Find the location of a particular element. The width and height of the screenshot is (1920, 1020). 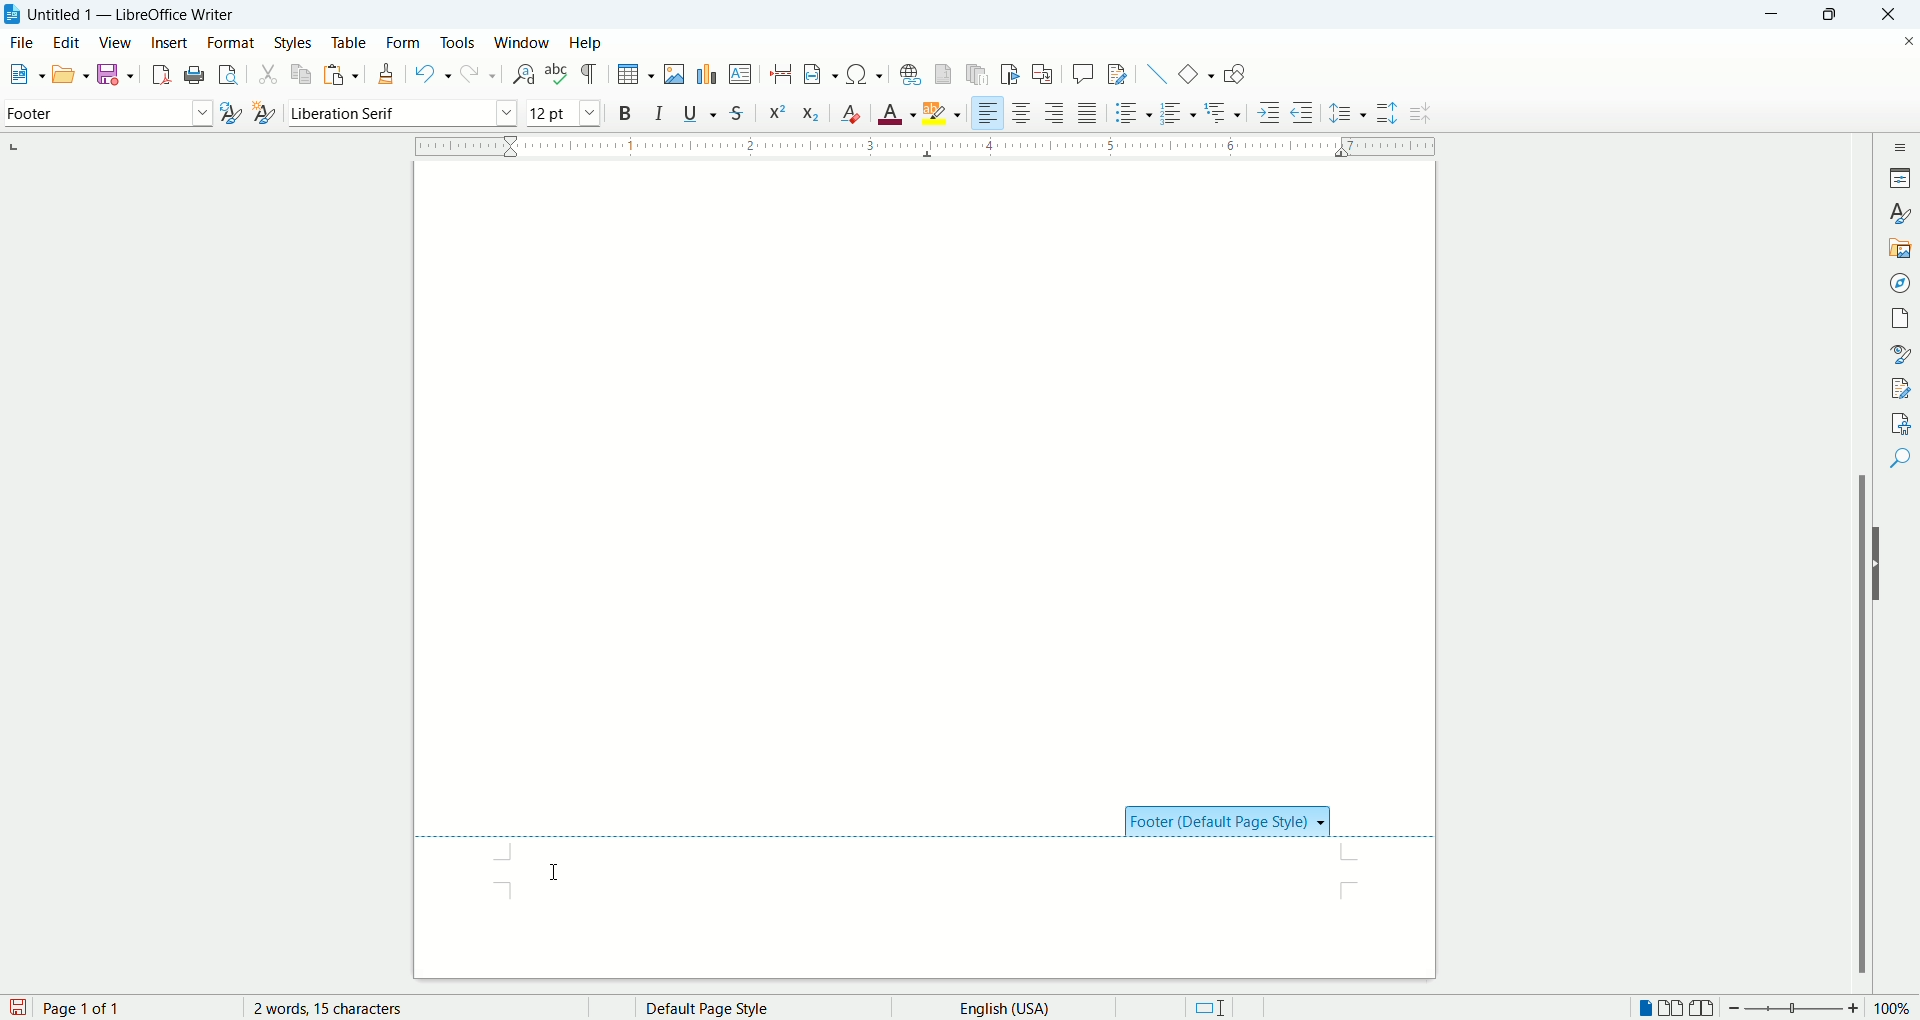

book view is located at coordinates (1703, 1009).